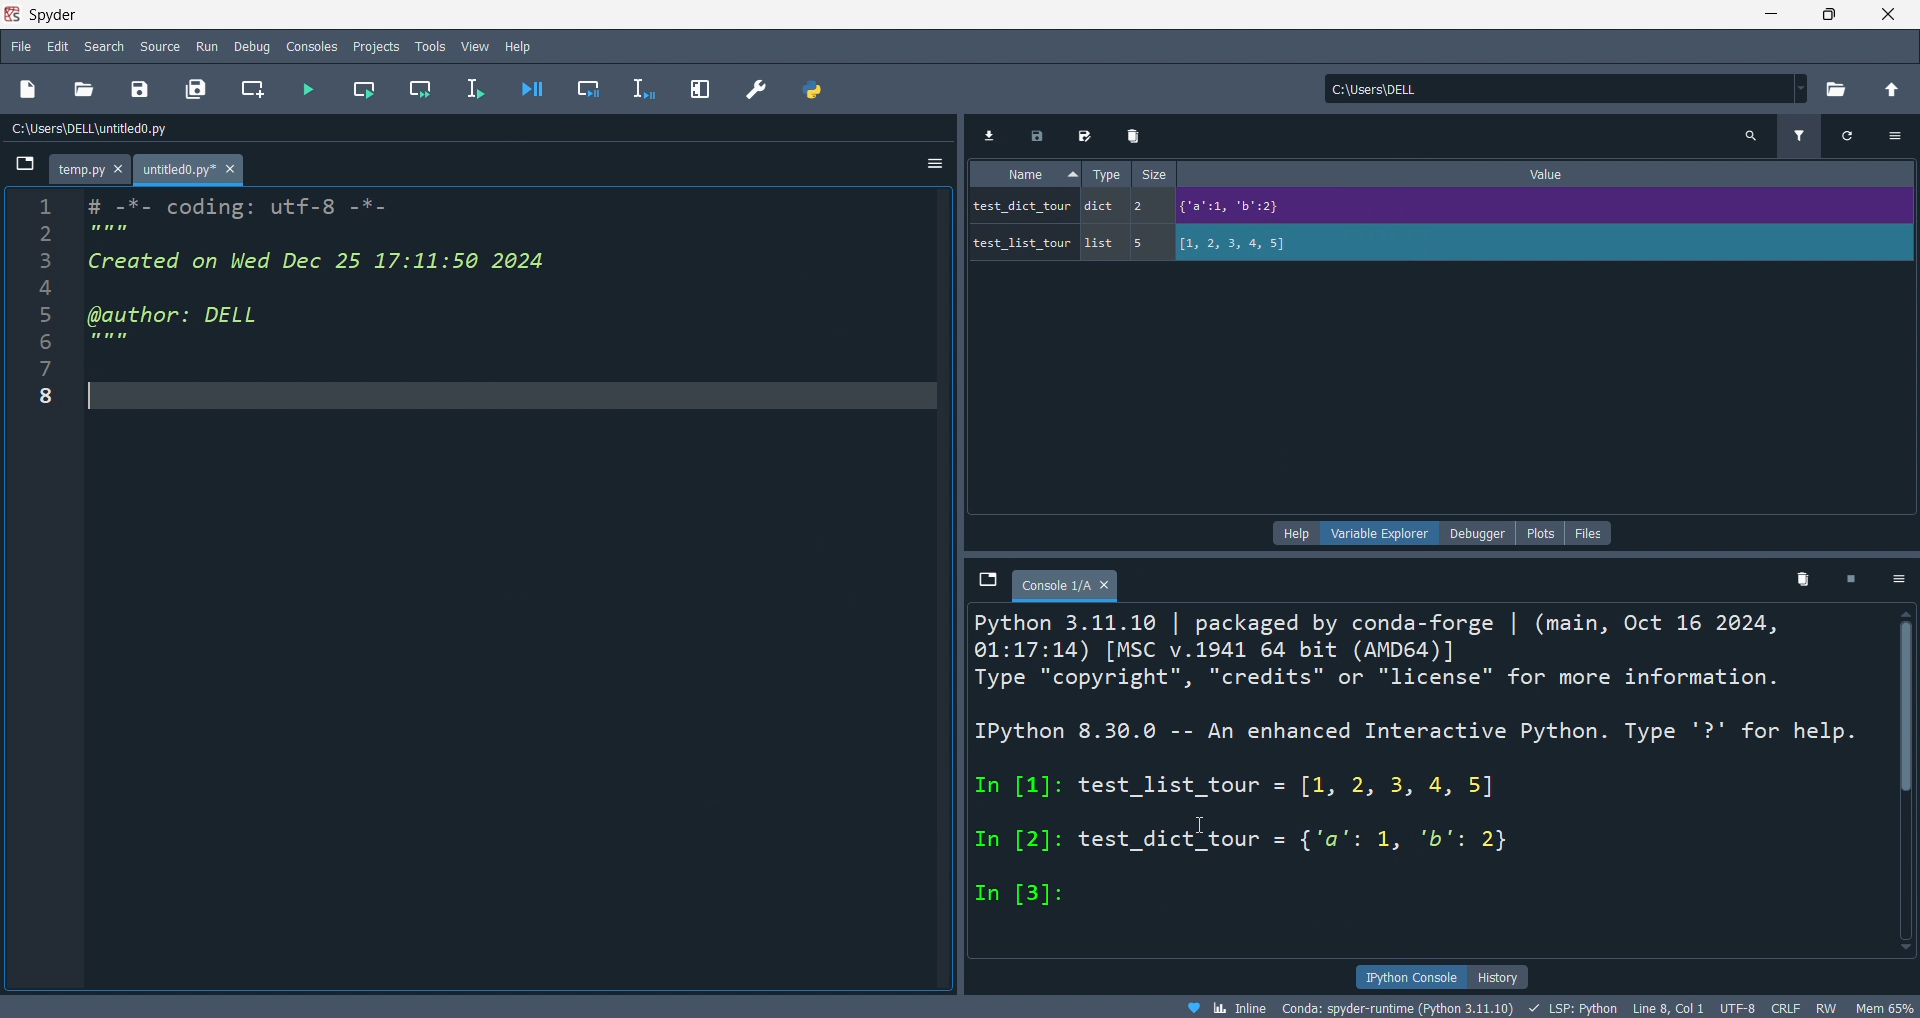 The image size is (1920, 1018). Describe the element at coordinates (1851, 140) in the screenshot. I see `refresh` at that location.